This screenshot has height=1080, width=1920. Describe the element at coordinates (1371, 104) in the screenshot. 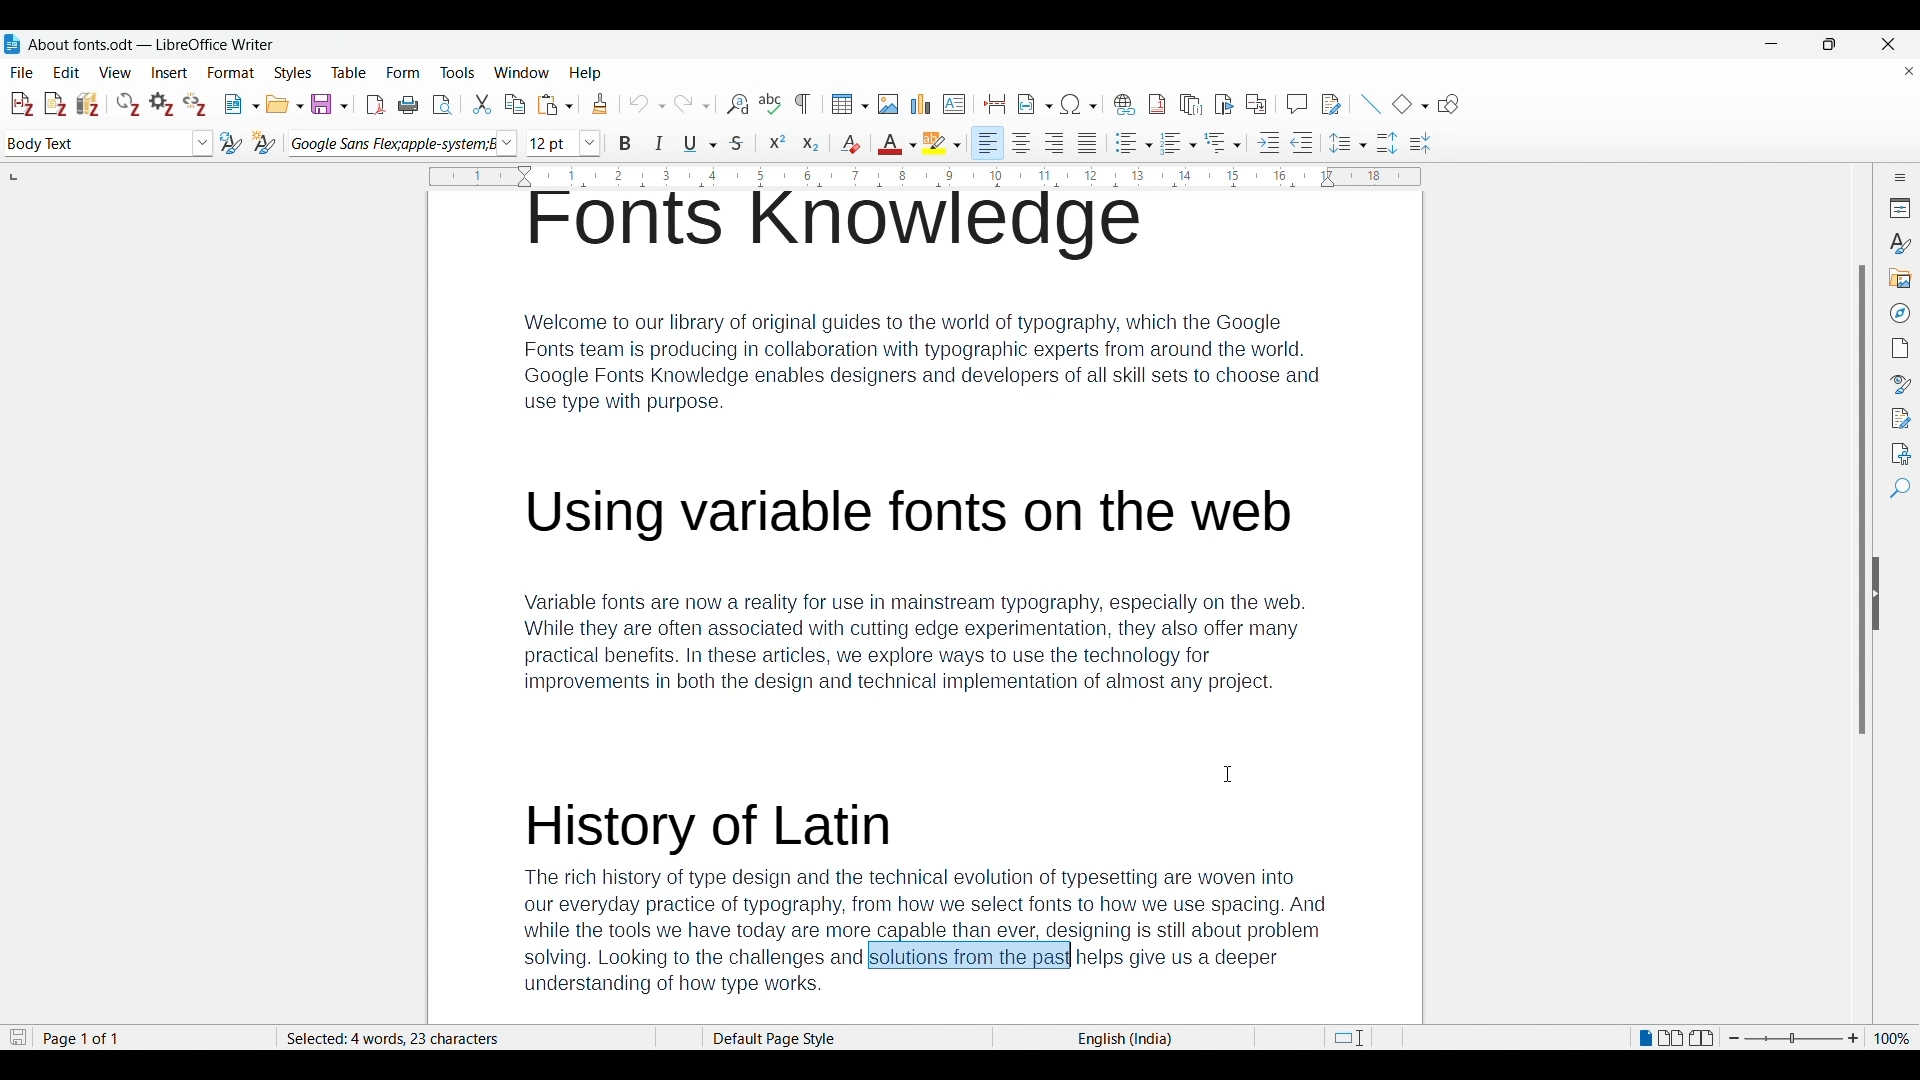

I see `Insert line` at that location.